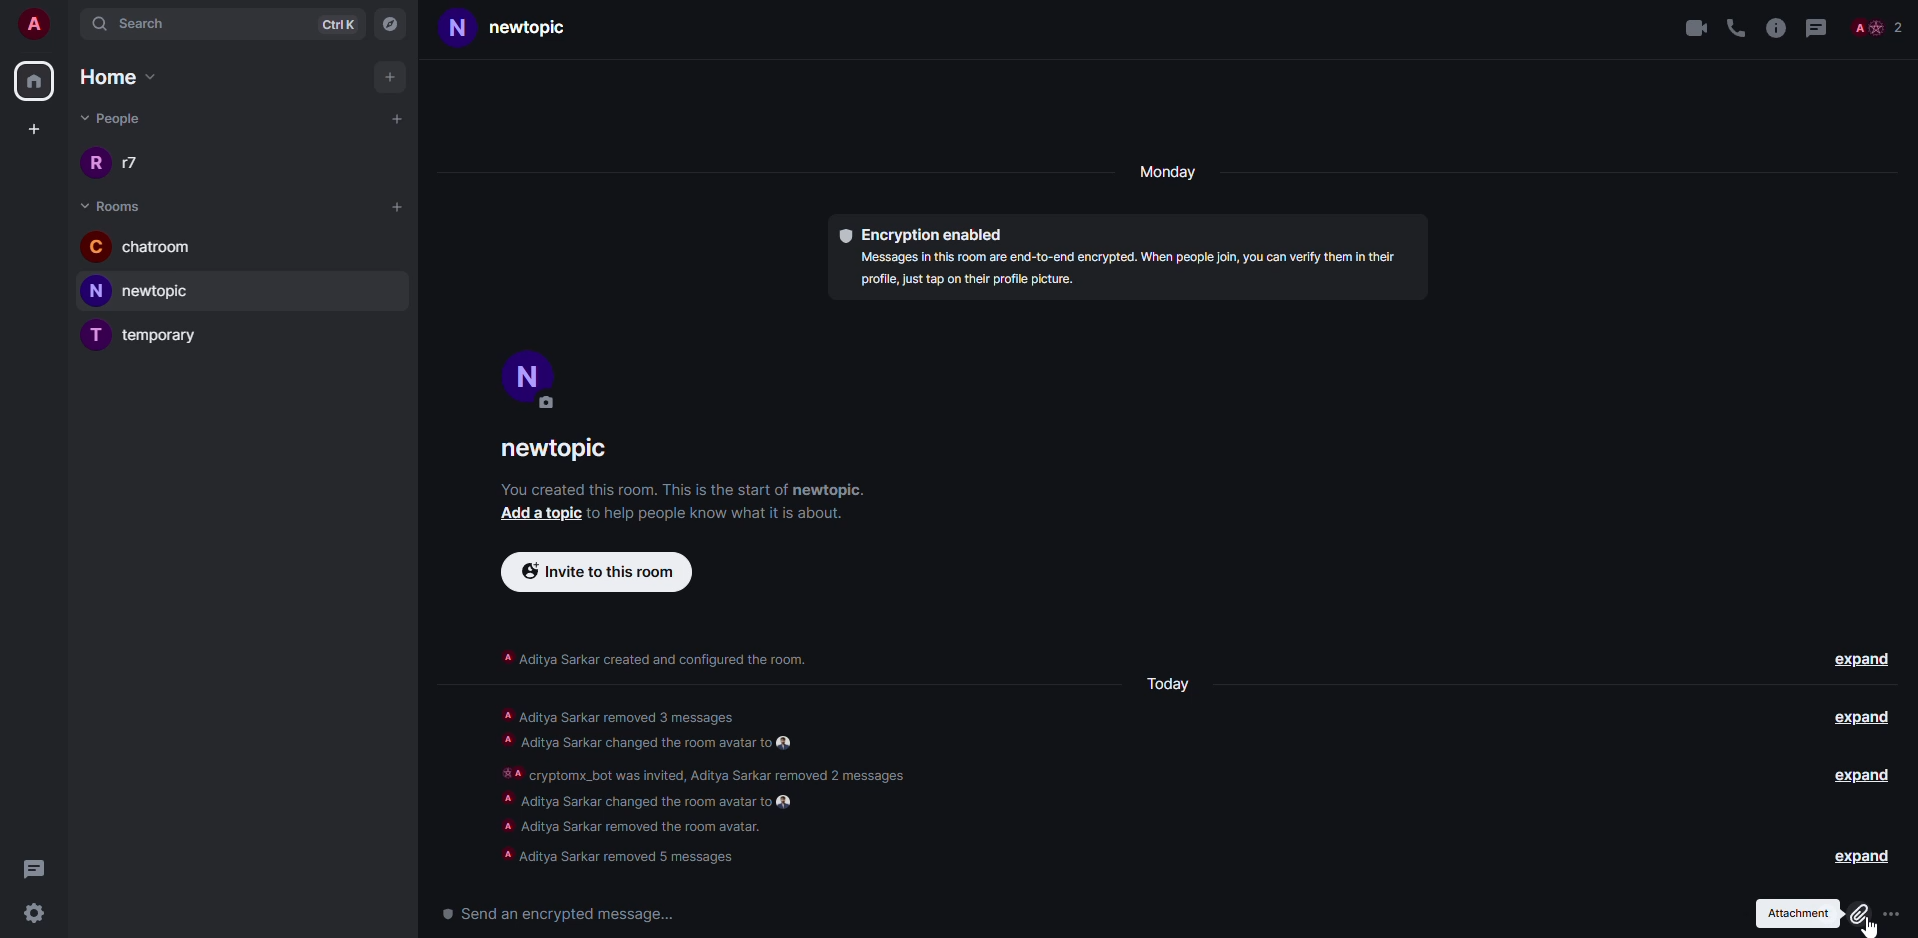 Image resolution: width=1918 pixels, height=938 pixels. Describe the element at coordinates (595, 574) in the screenshot. I see `invite to this room` at that location.